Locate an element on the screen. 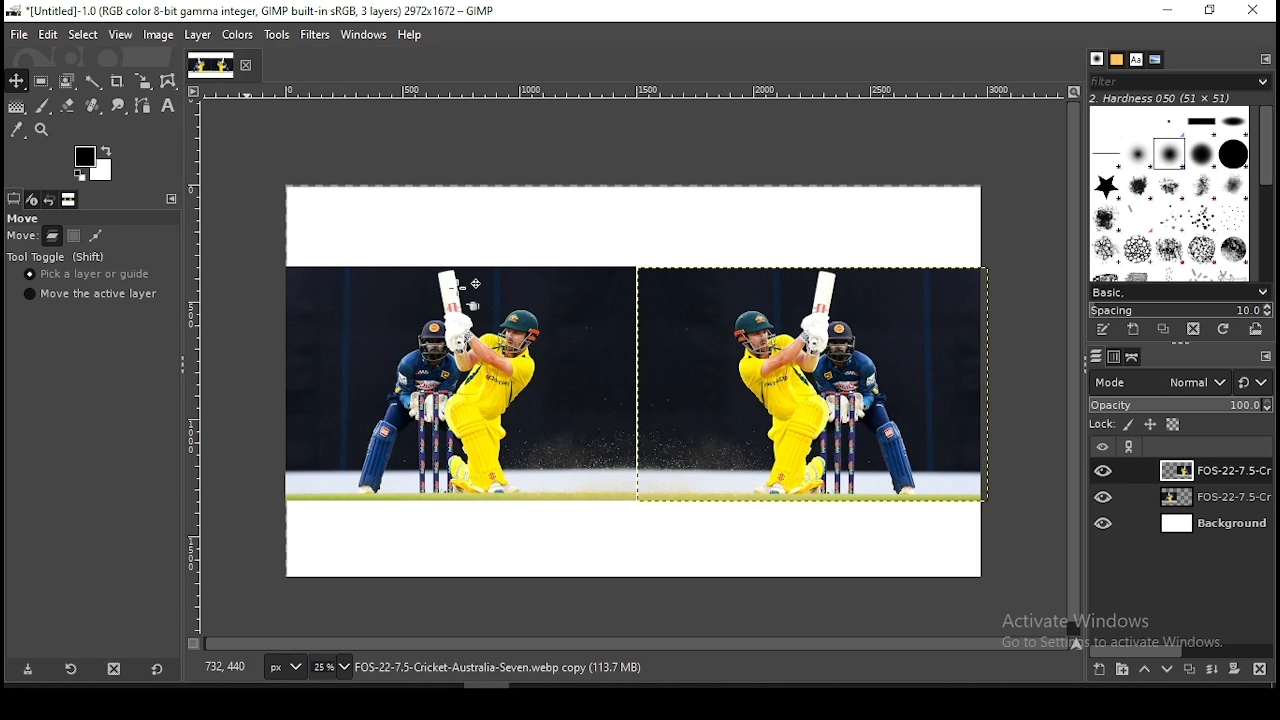  wrap transform is located at coordinates (168, 81).